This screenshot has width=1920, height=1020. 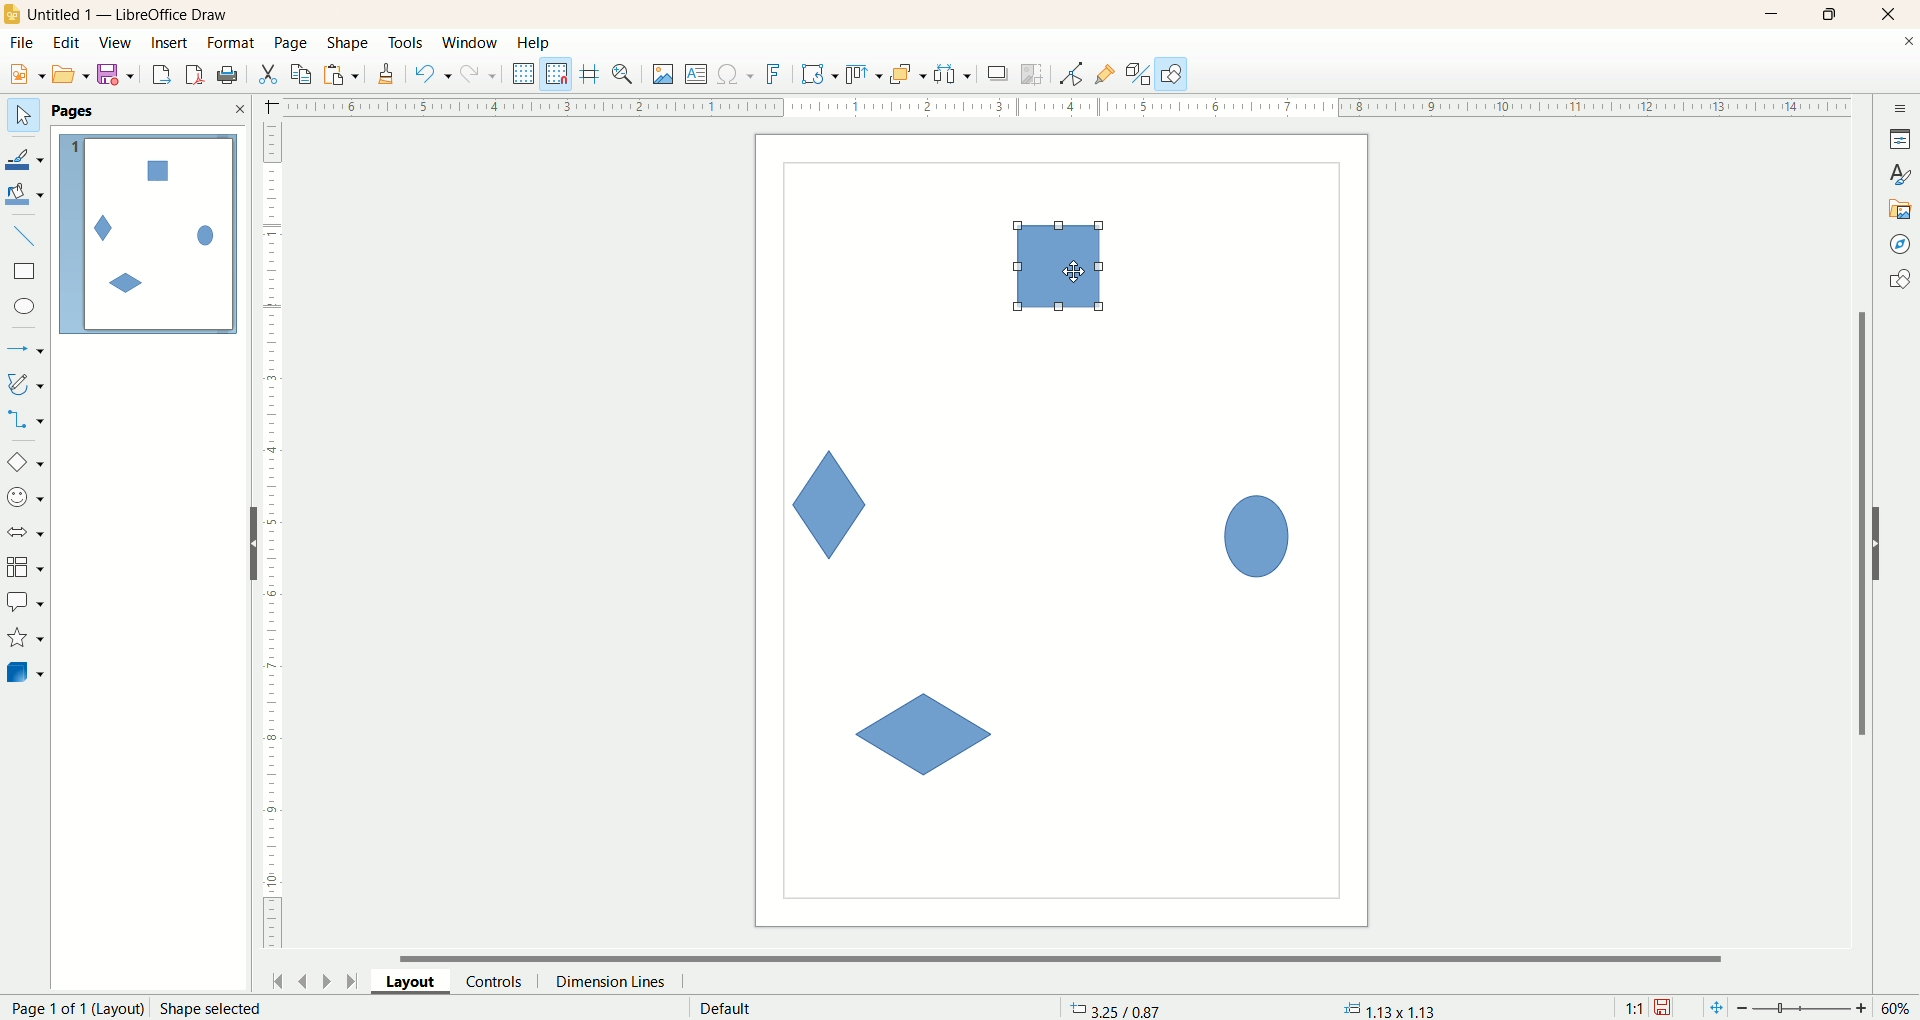 I want to click on first page, so click(x=274, y=978).